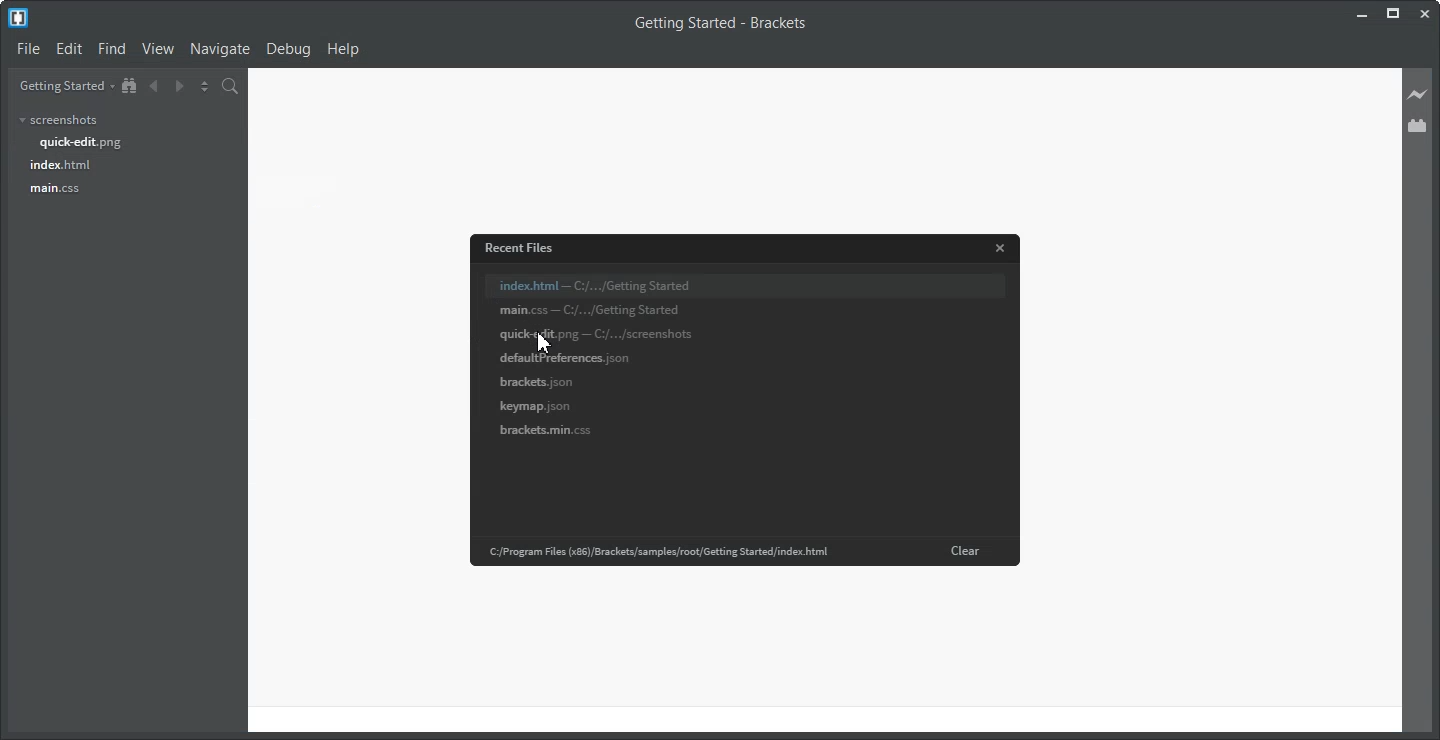 The height and width of the screenshot is (740, 1440). Describe the element at coordinates (547, 344) in the screenshot. I see `cursor` at that location.